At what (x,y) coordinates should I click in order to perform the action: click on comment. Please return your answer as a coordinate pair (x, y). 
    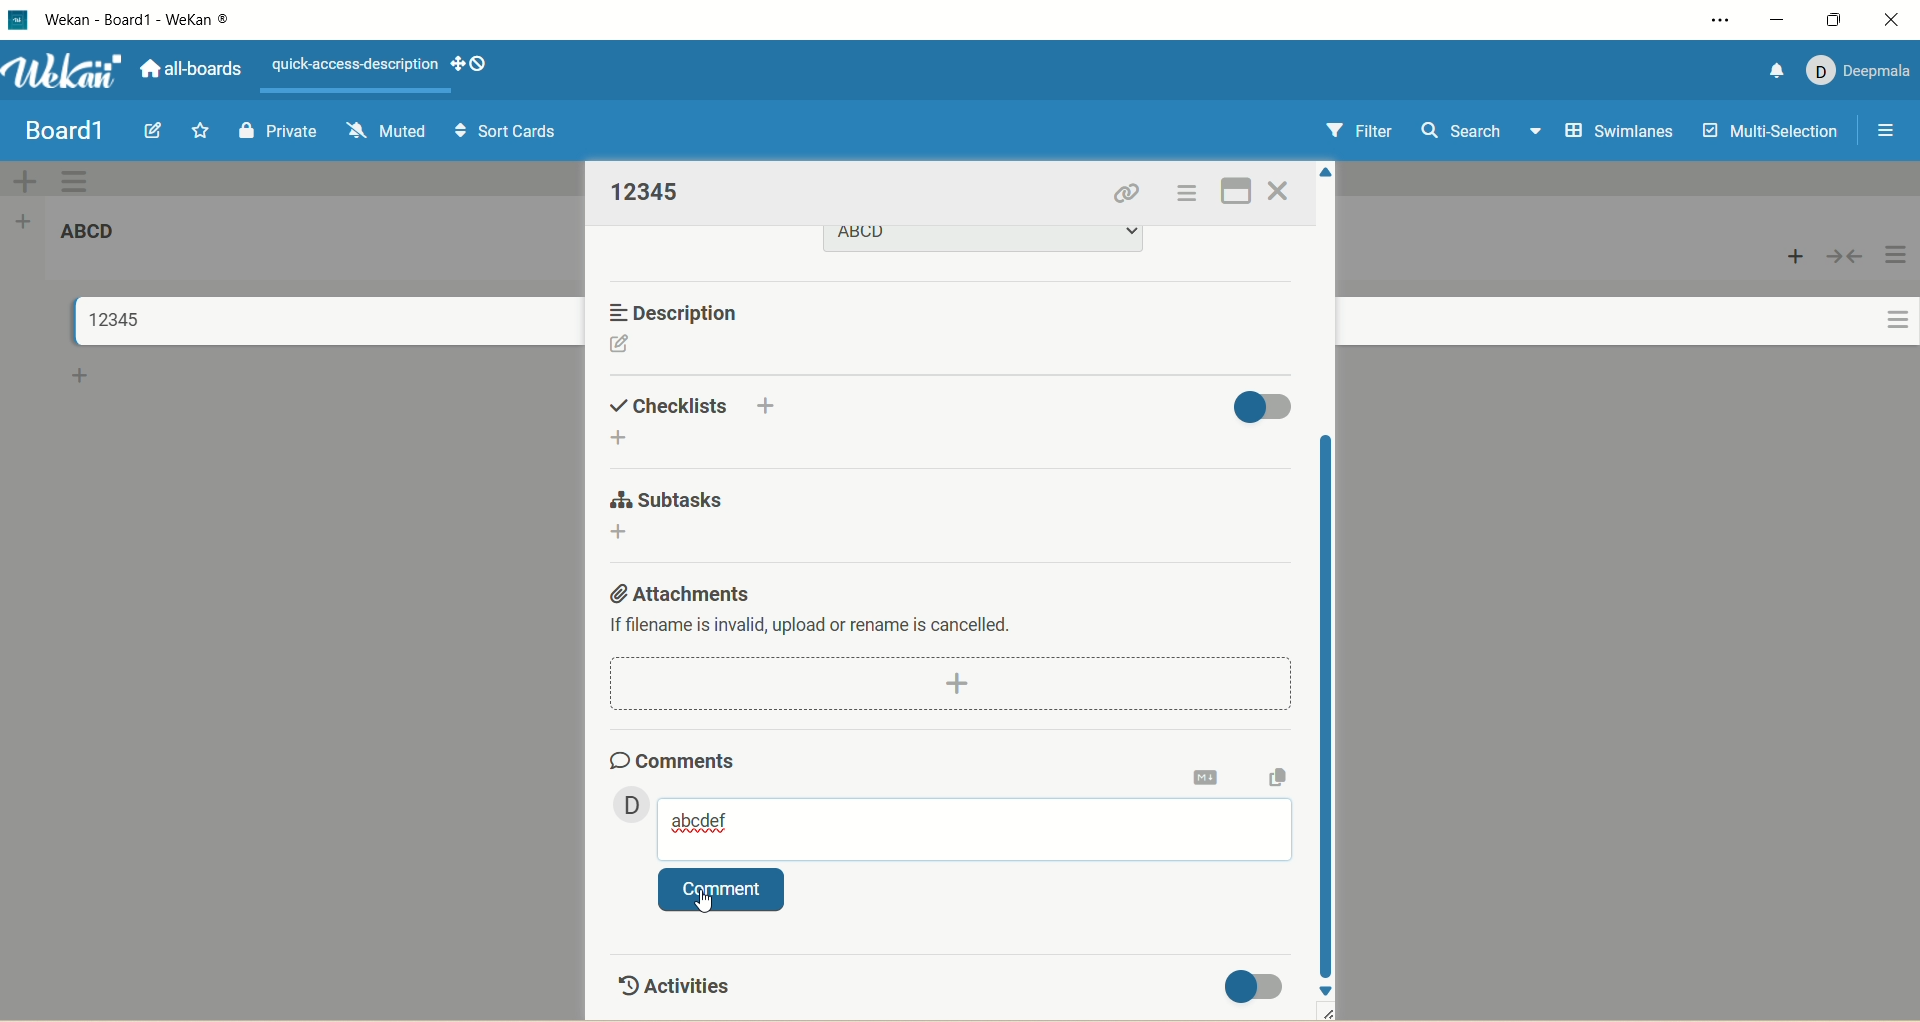
    Looking at the image, I should click on (721, 891).